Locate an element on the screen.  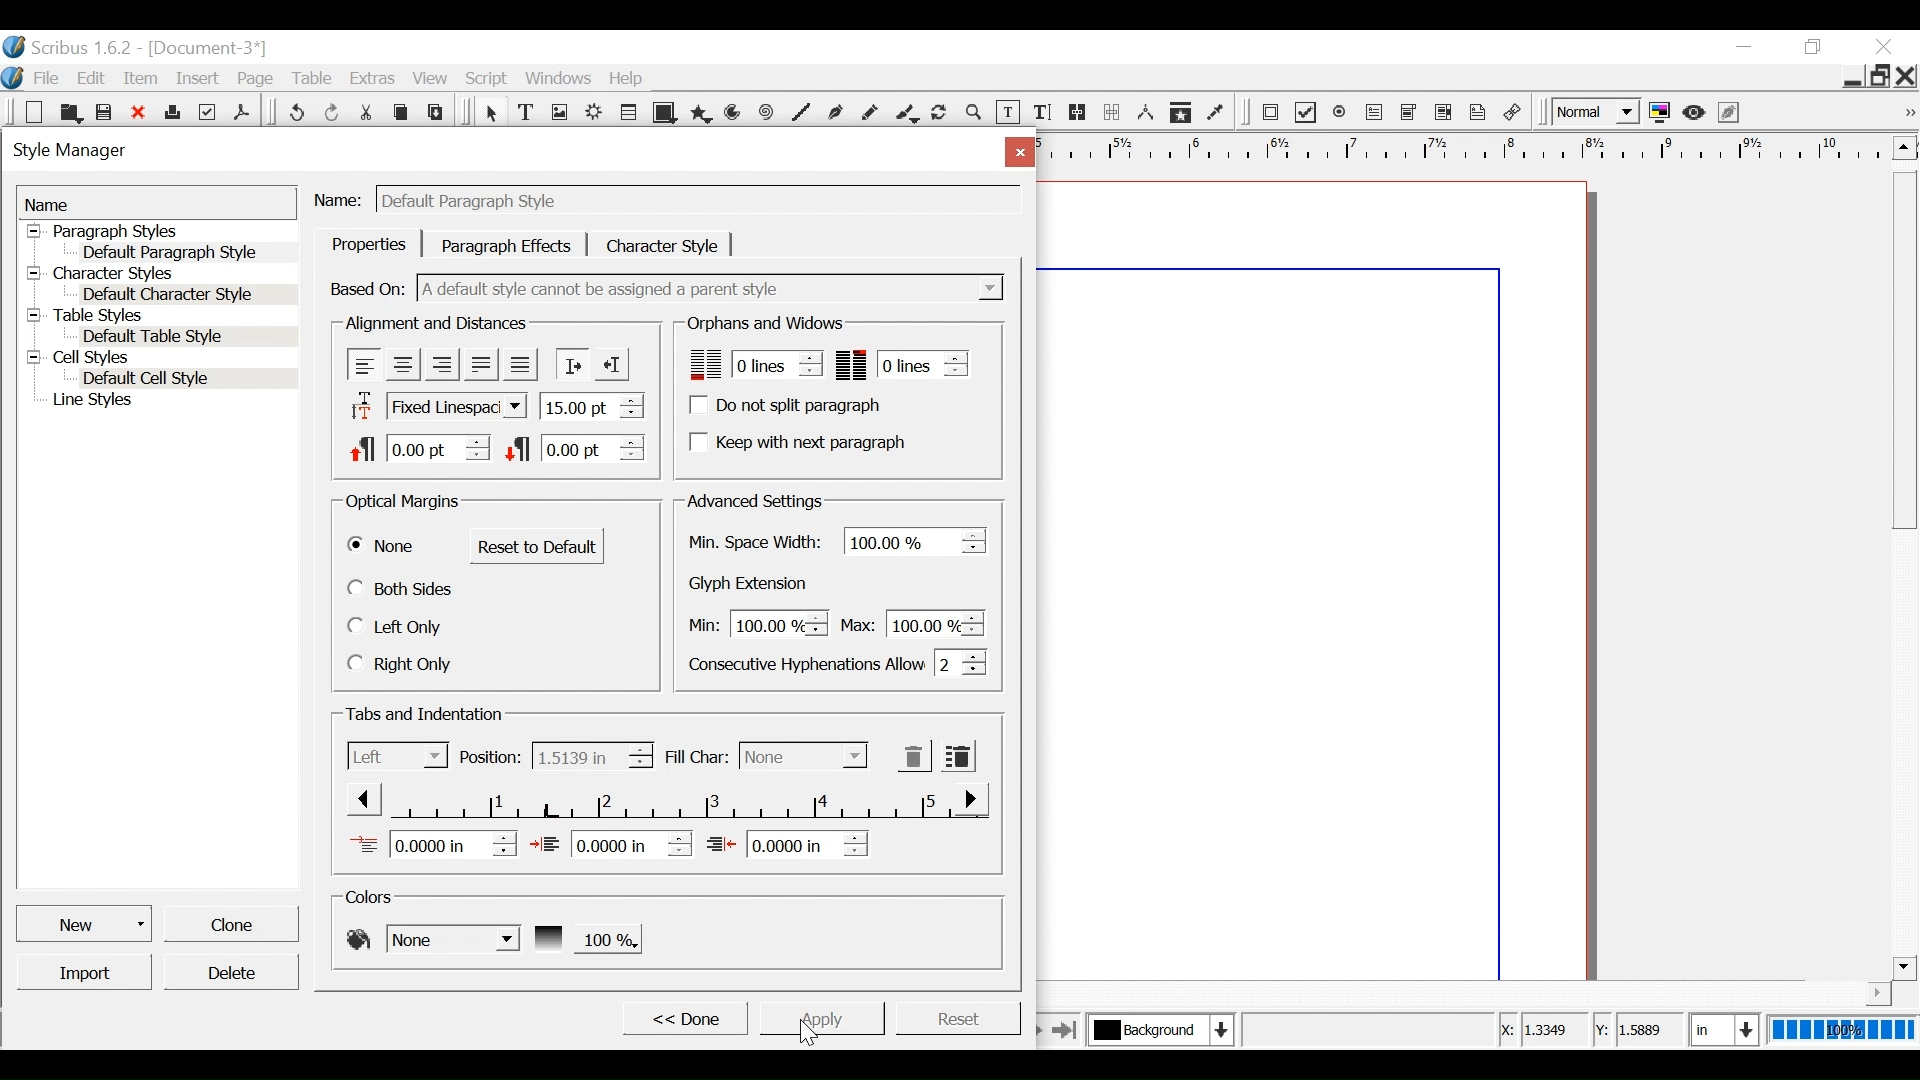
line spacing is located at coordinates (593, 405).